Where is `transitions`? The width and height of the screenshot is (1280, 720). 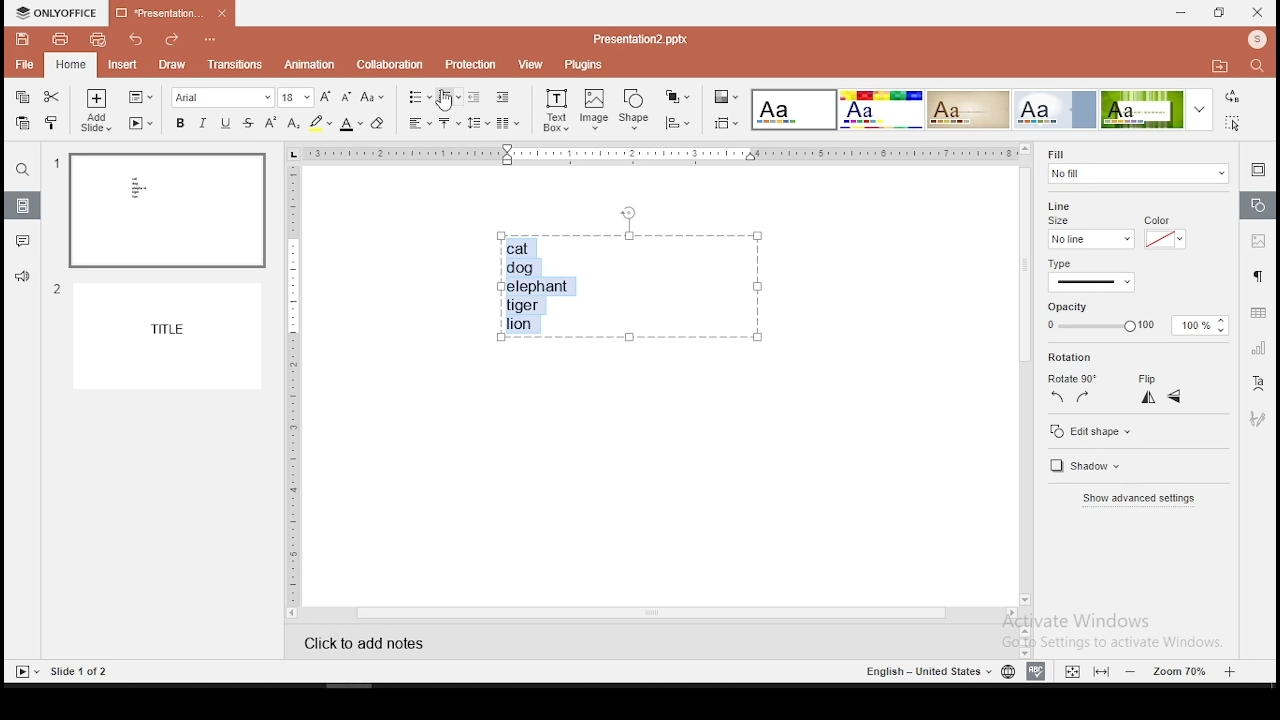
transitions is located at coordinates (236, 67).